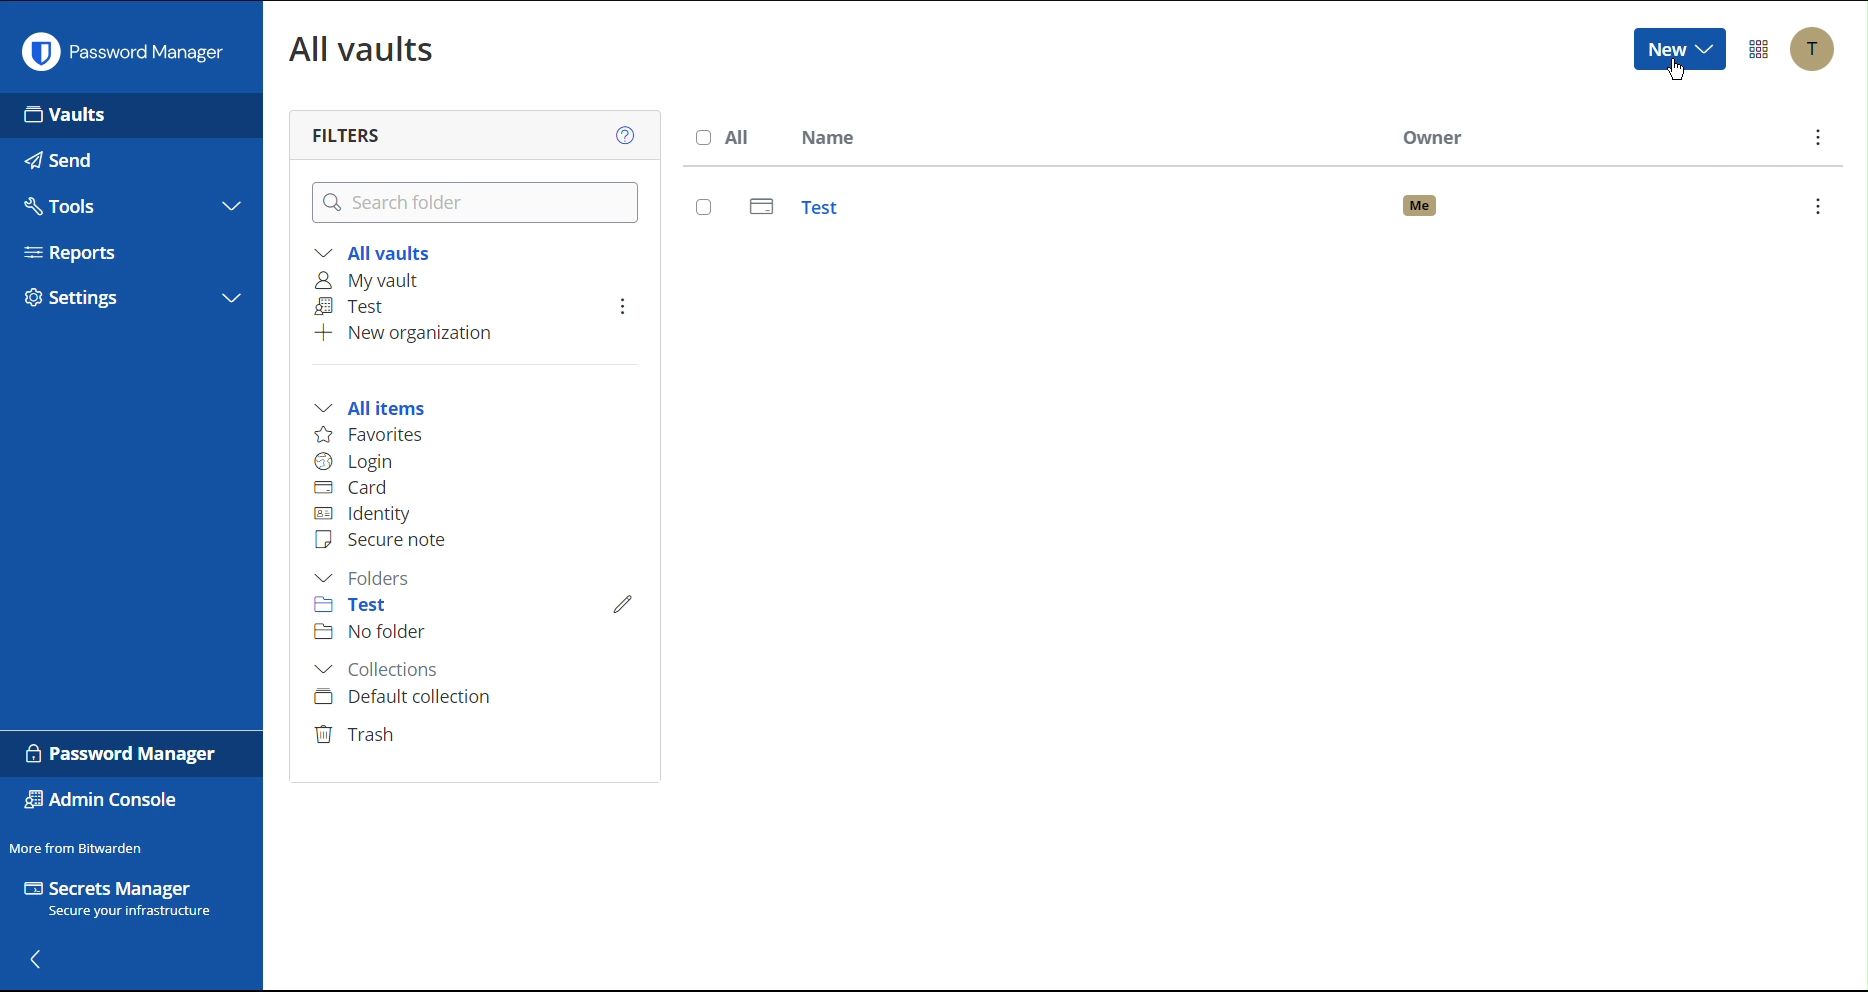 Image resolution: width=1868 pixels, height=992 pixels. Describe the element at coordinates (129, 249) in the screenshot. I see `Reports` at that location.